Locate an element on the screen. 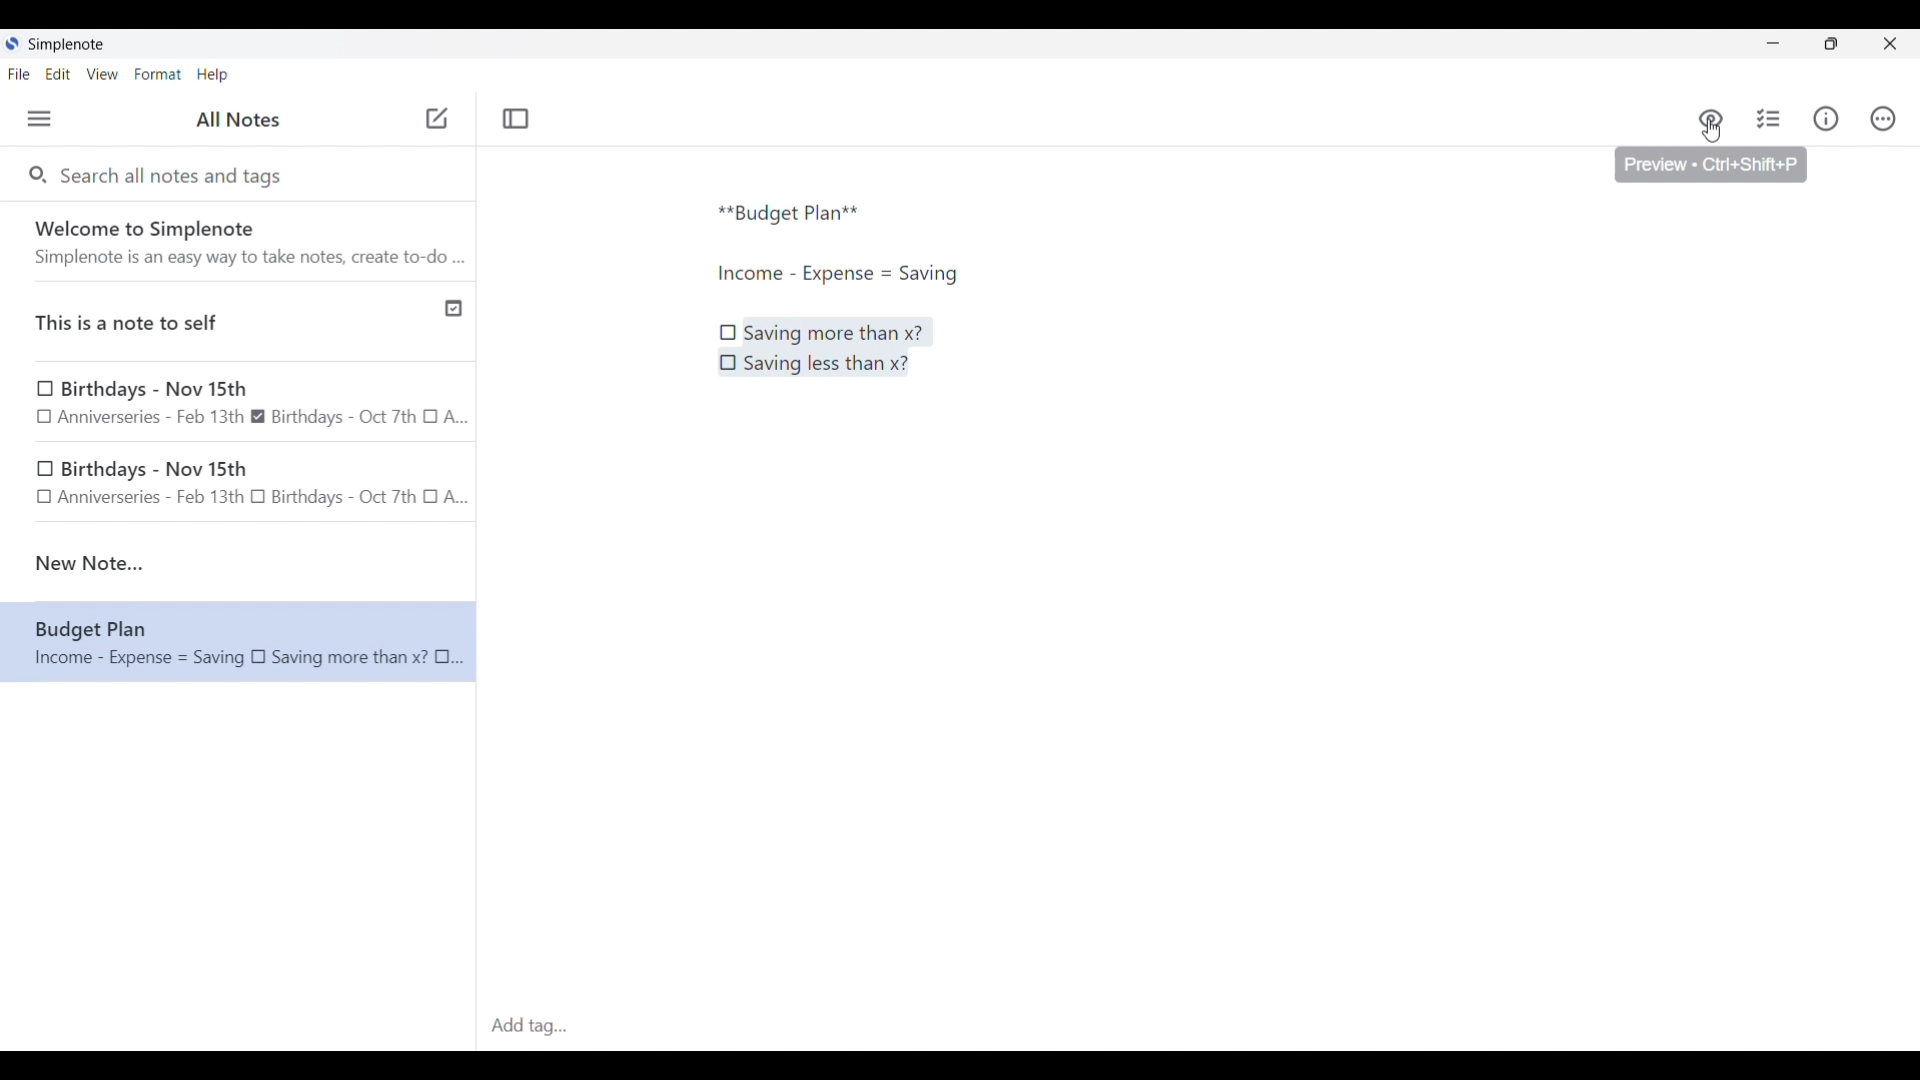 Image resolution: width=1920 pixels, height=1080 pixels. Edit menu is located at coordinates (59, 73).